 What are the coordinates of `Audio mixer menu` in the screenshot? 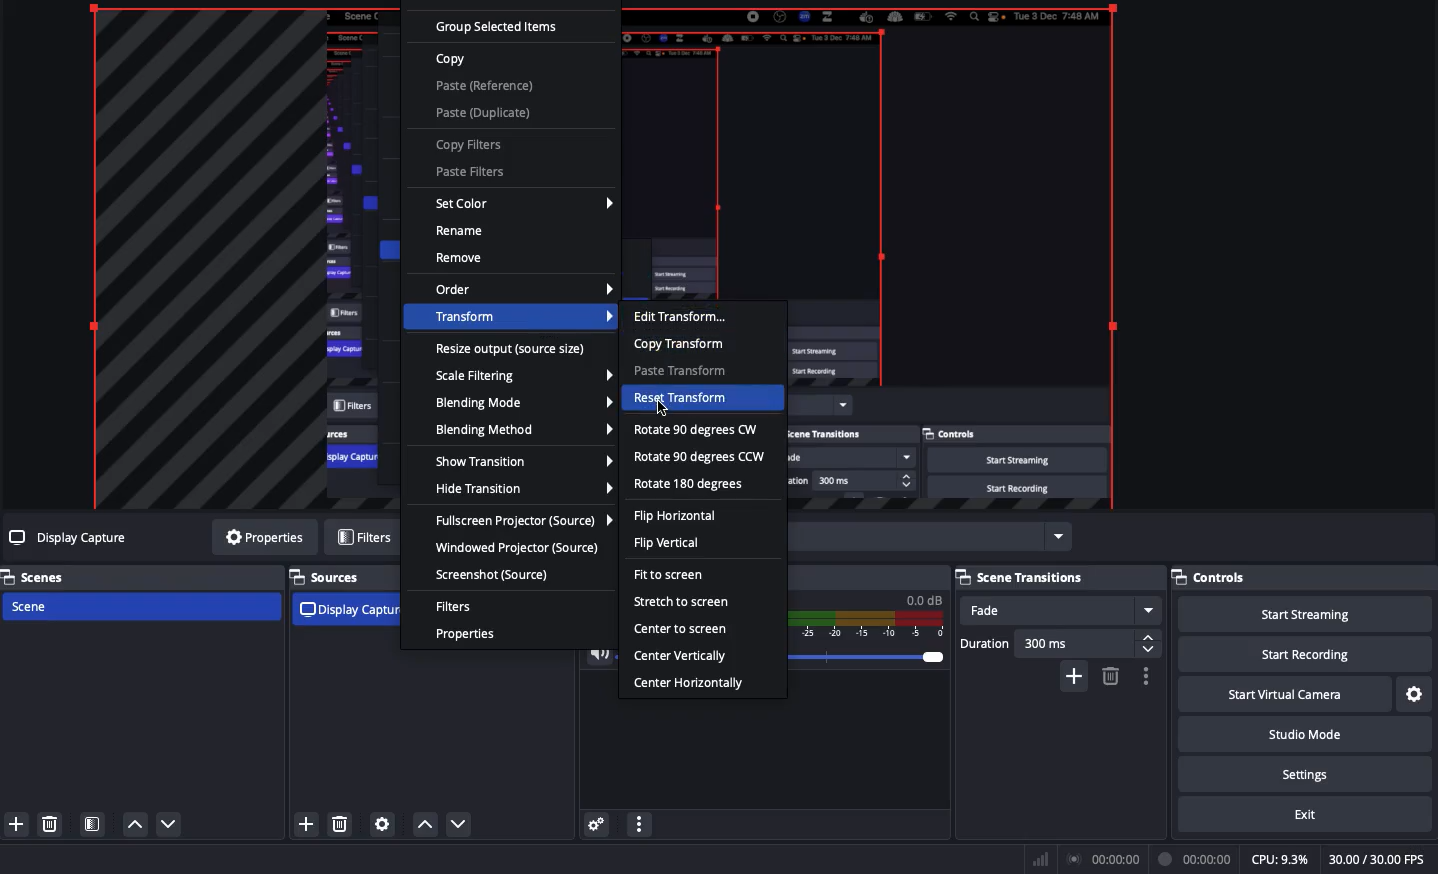 It's located at (640, 822).